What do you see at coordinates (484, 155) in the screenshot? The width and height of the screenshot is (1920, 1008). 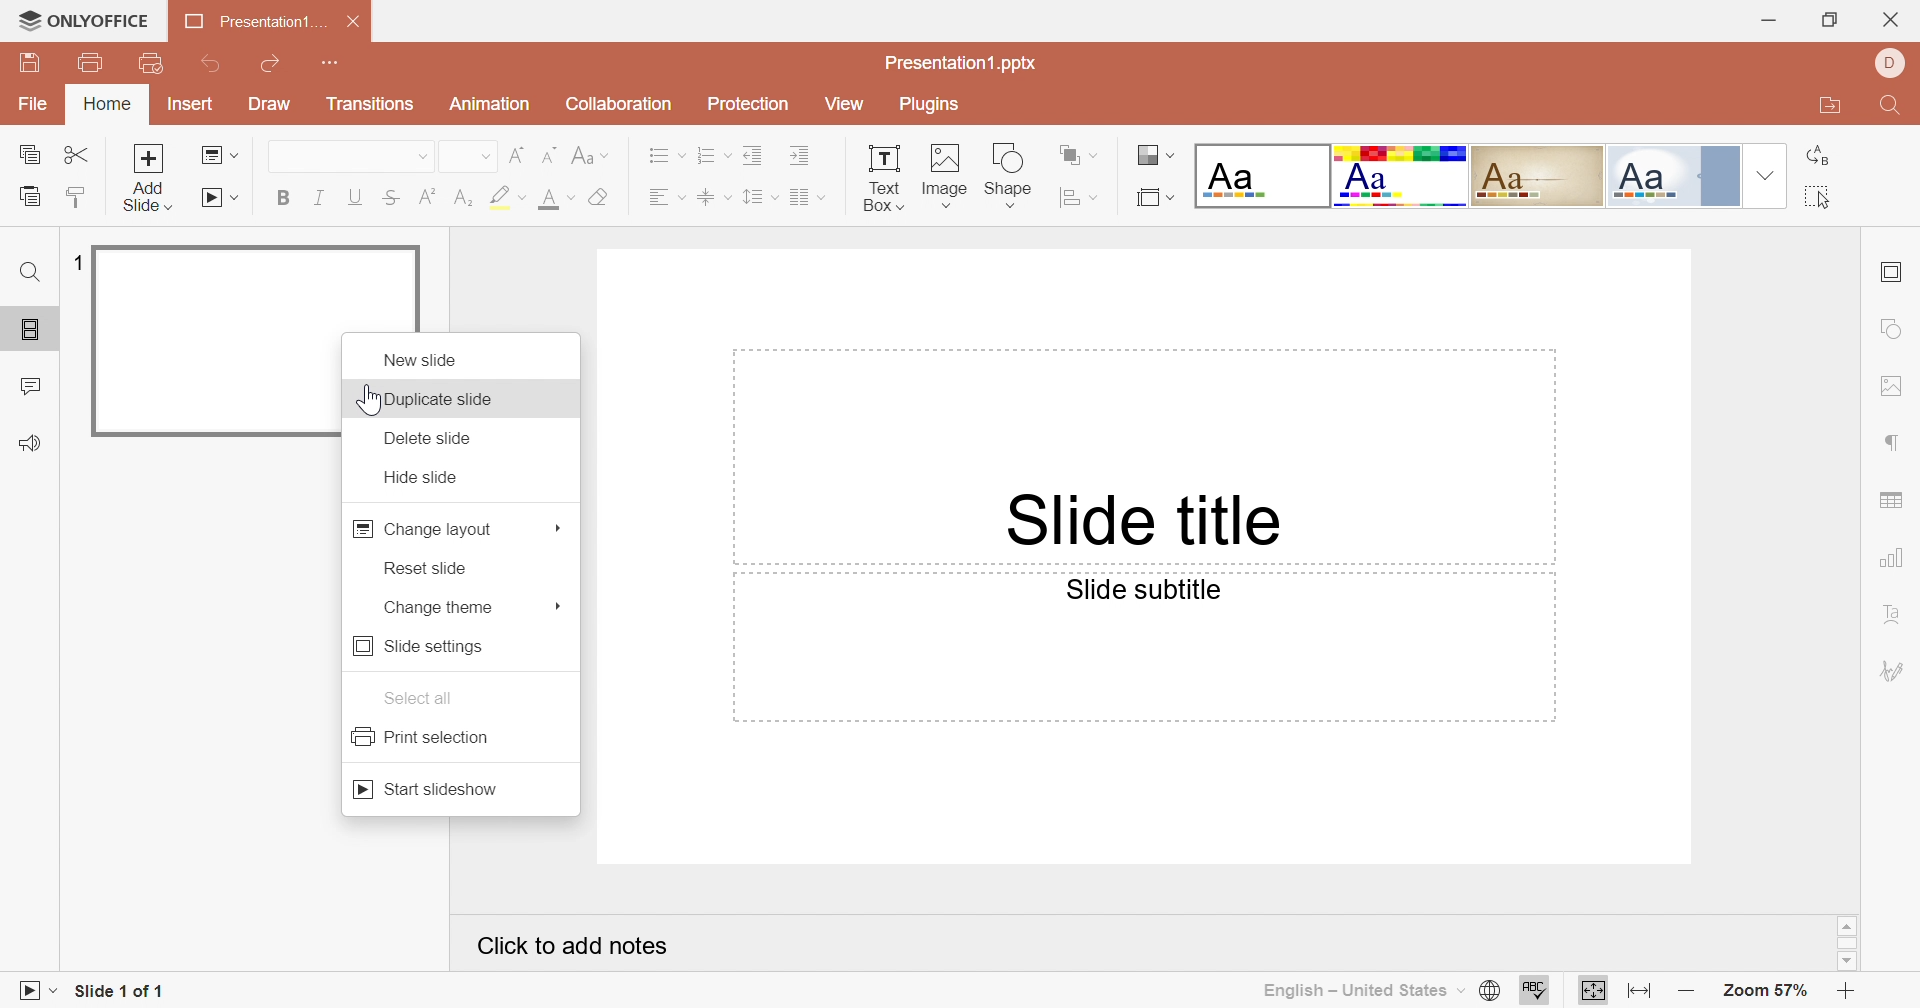 I see `Drop Down` at bounding box center [484, 155].